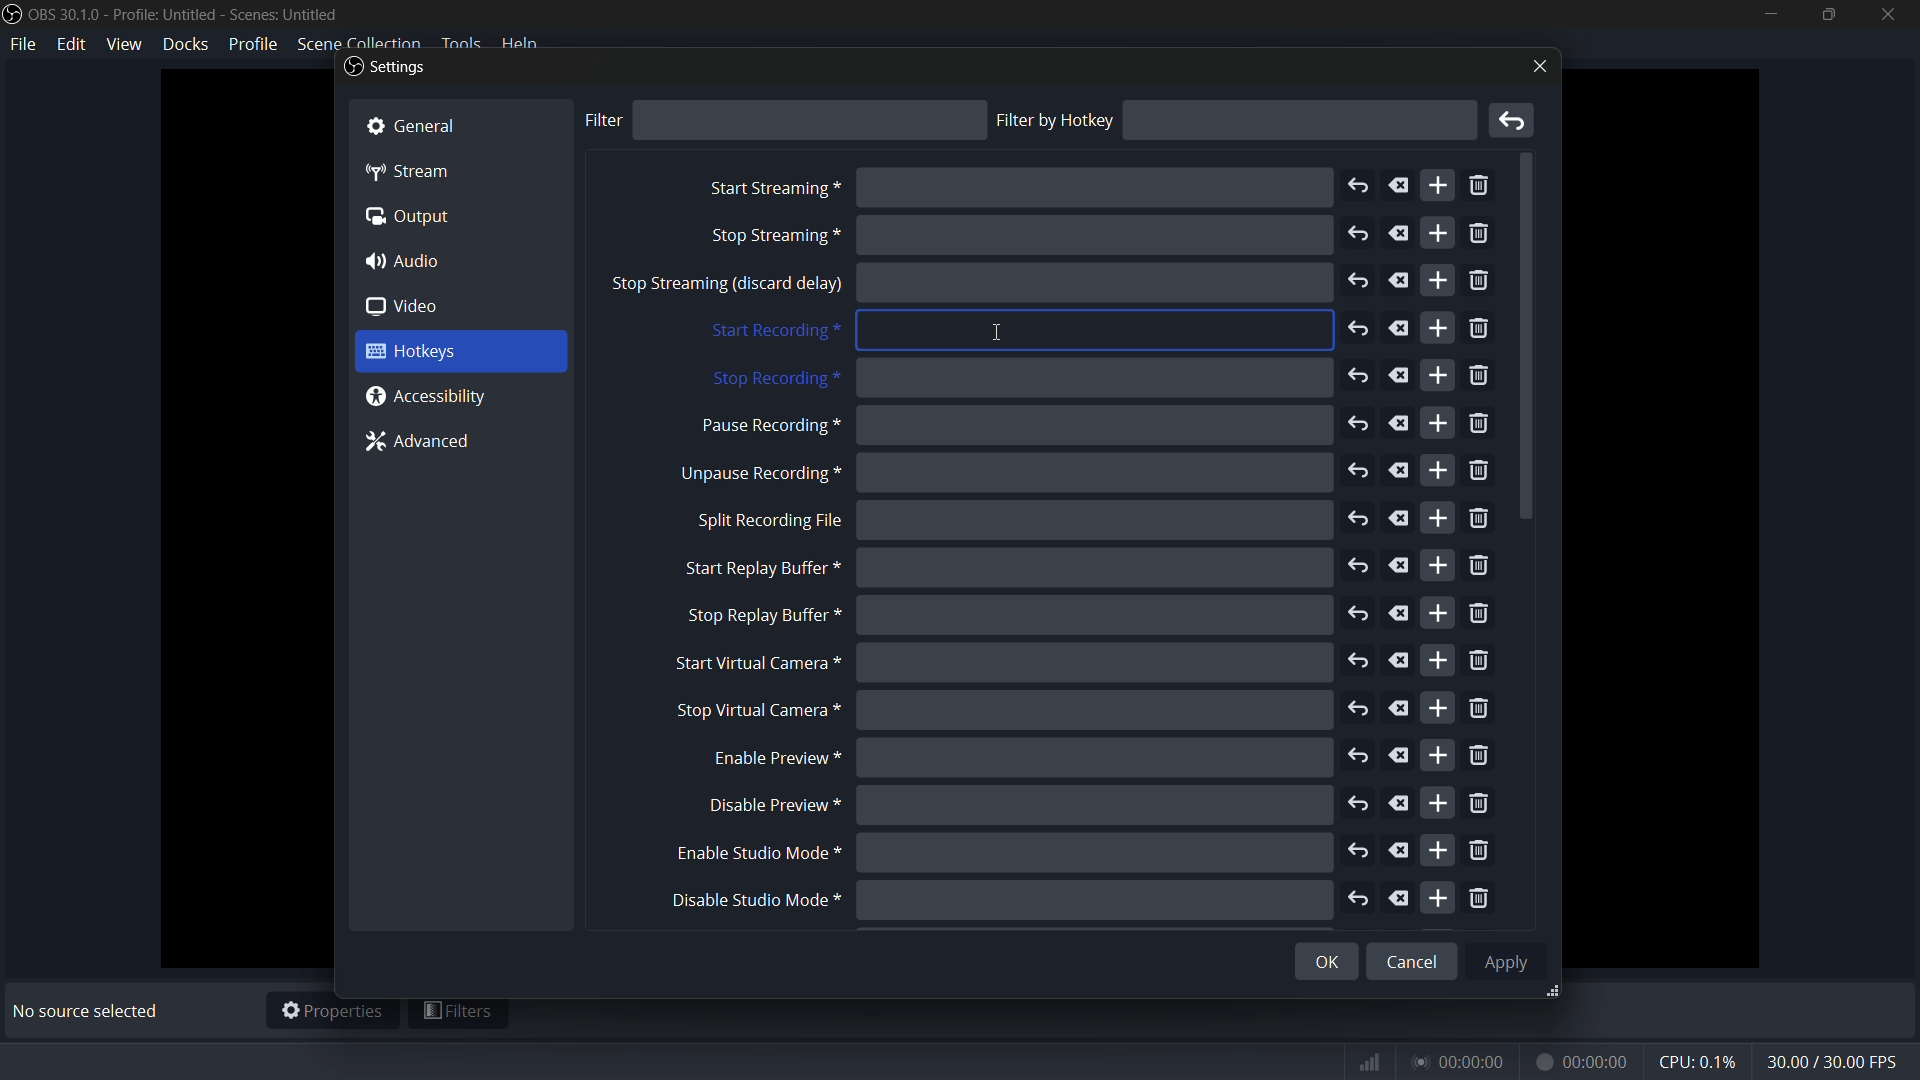 This screenshot has width=1920, height=1080. What do you see at coordinates (1359, 758) in the screenshot?
I see `undo` at bounding box center [1359, 758].